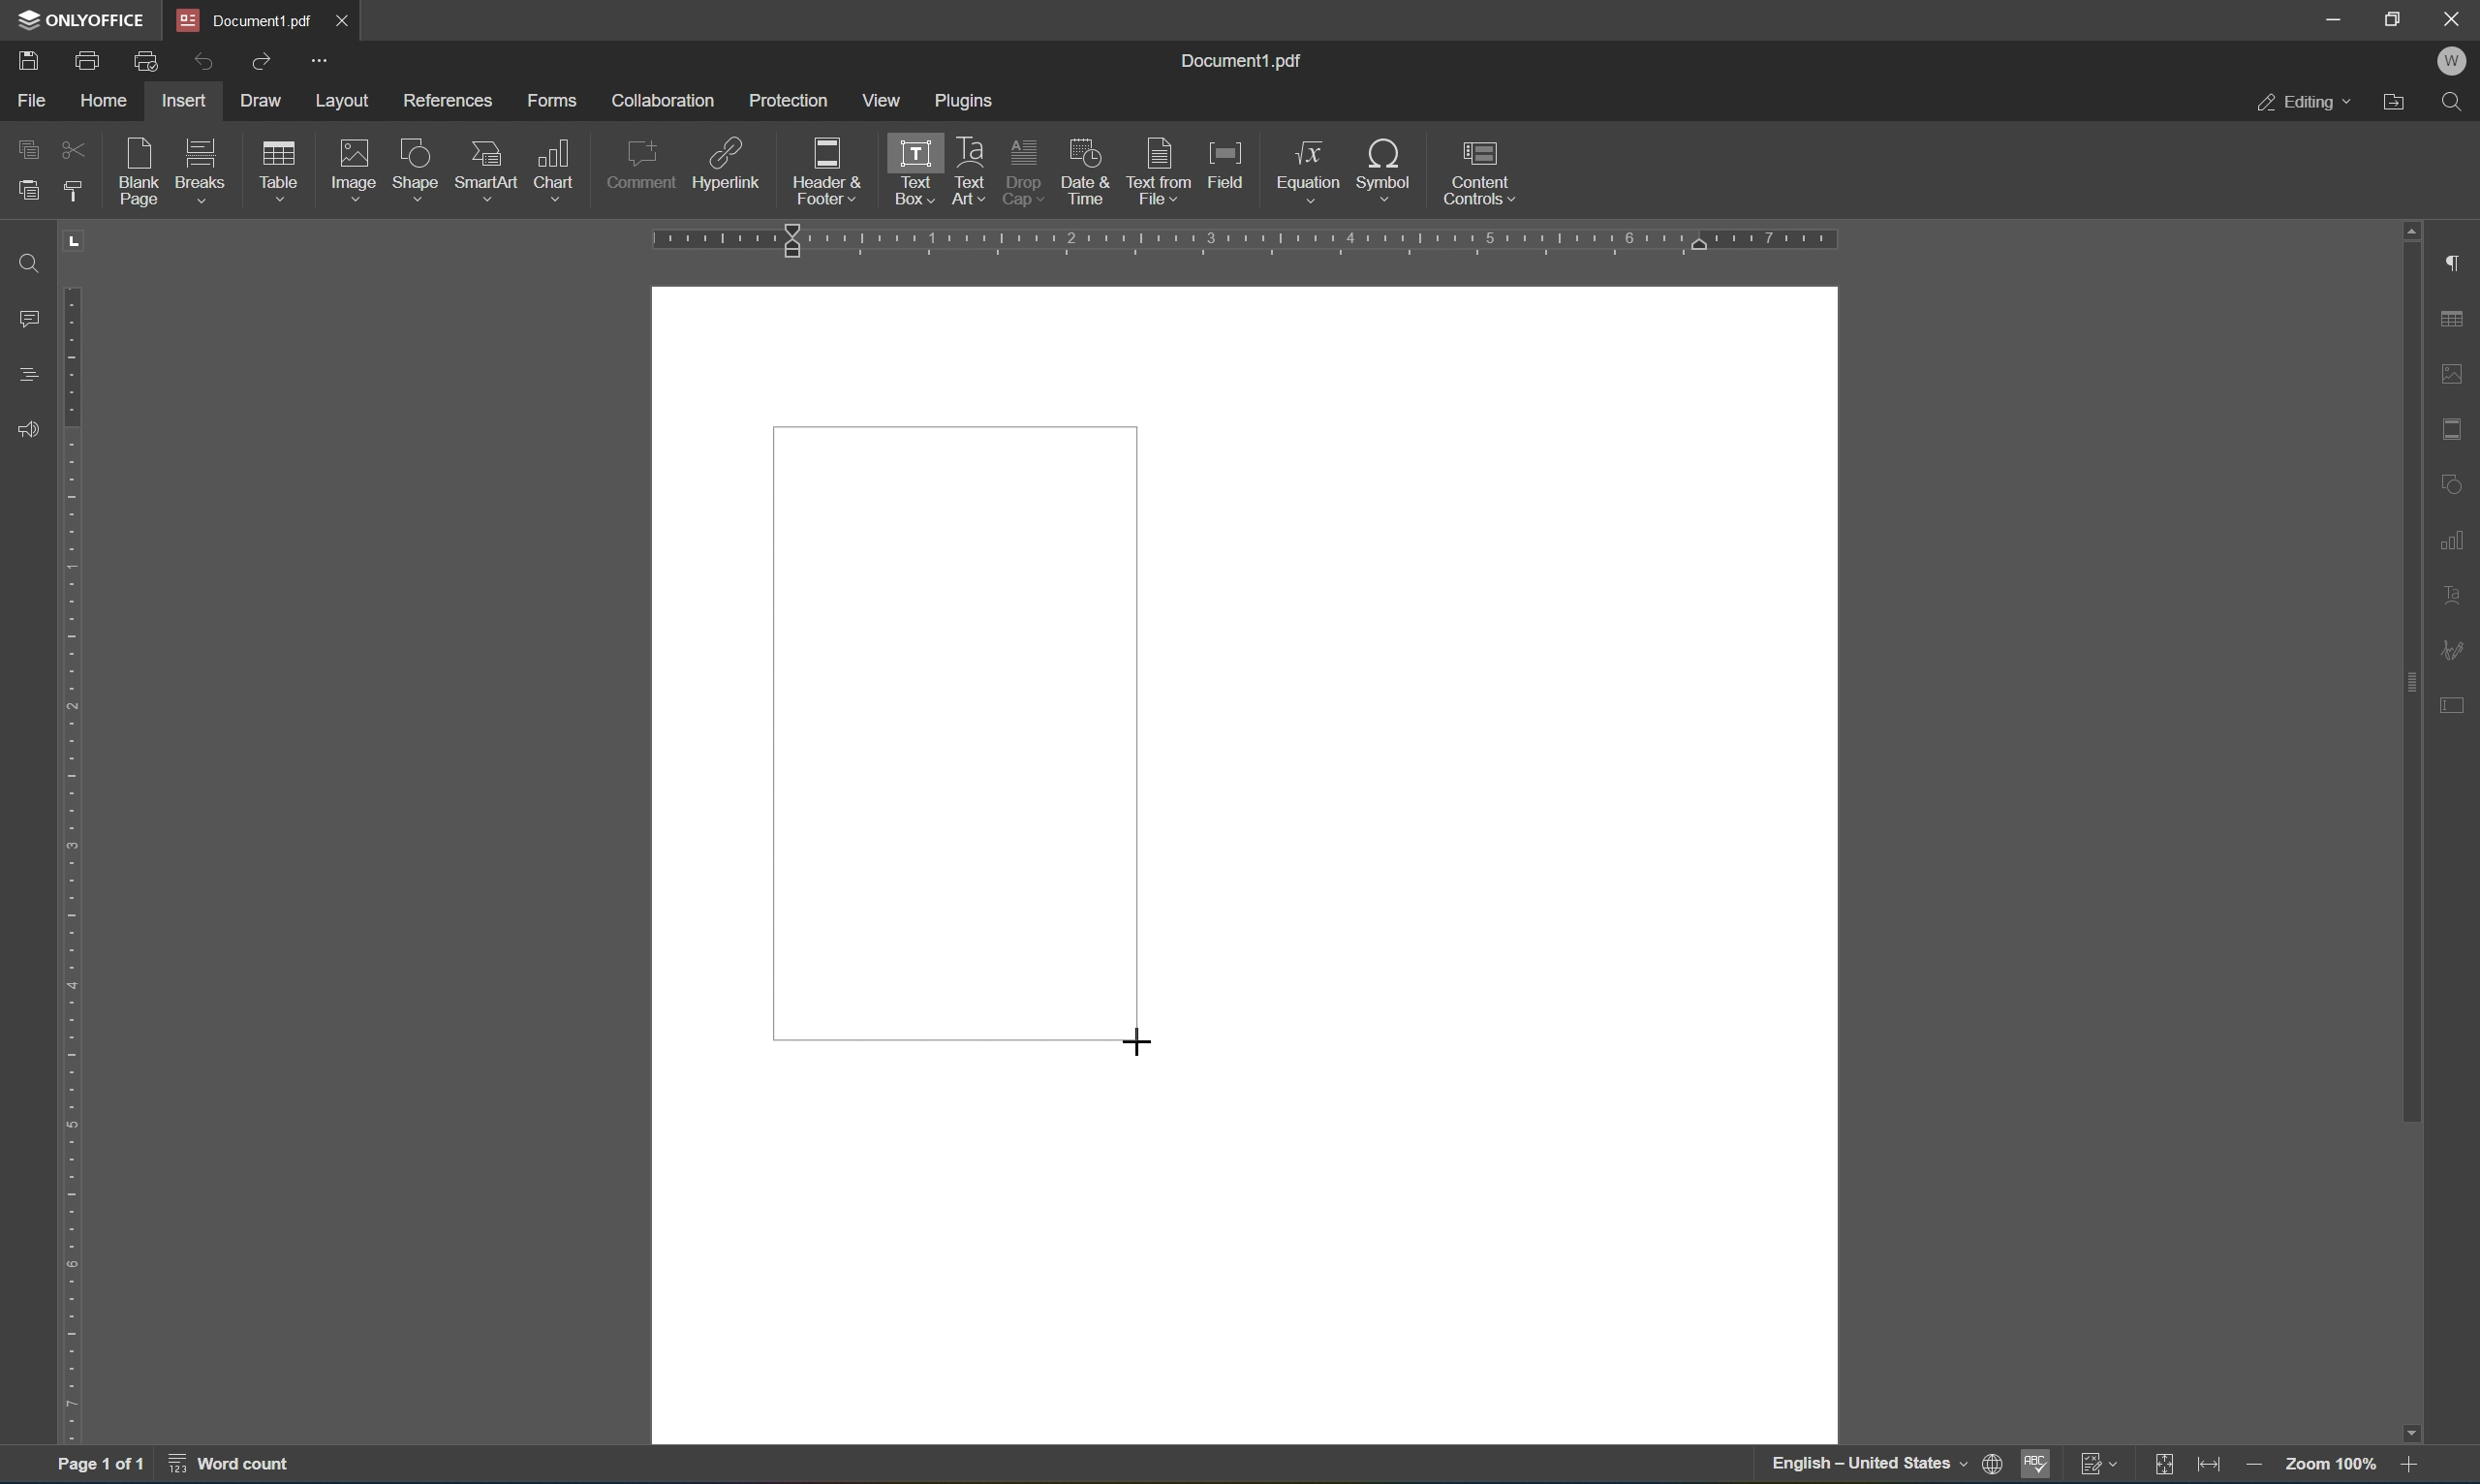 The height and width of the screenshot is (1484, 2480). Describe the element at coordinates (1157, 171) in the screenshot. I see `text from file` at that location.